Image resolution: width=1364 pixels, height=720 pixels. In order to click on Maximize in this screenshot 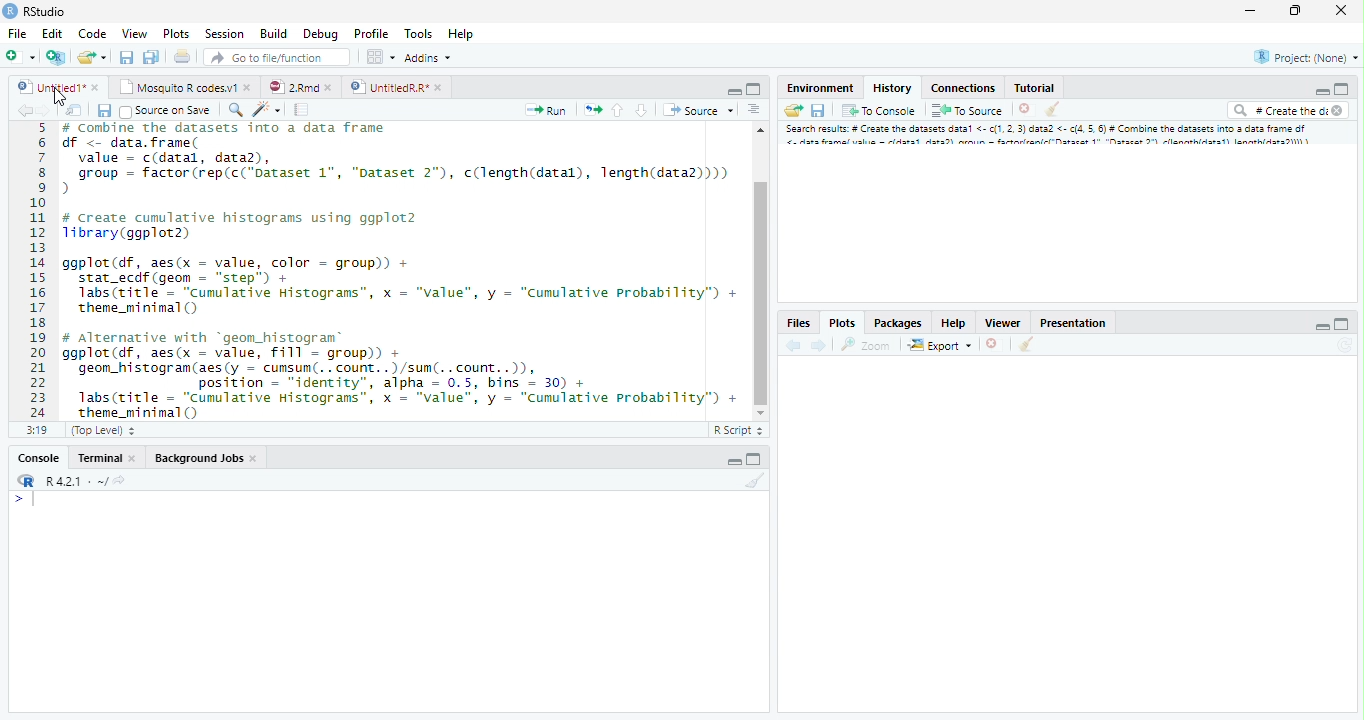, I will do `click(754, 88)`.